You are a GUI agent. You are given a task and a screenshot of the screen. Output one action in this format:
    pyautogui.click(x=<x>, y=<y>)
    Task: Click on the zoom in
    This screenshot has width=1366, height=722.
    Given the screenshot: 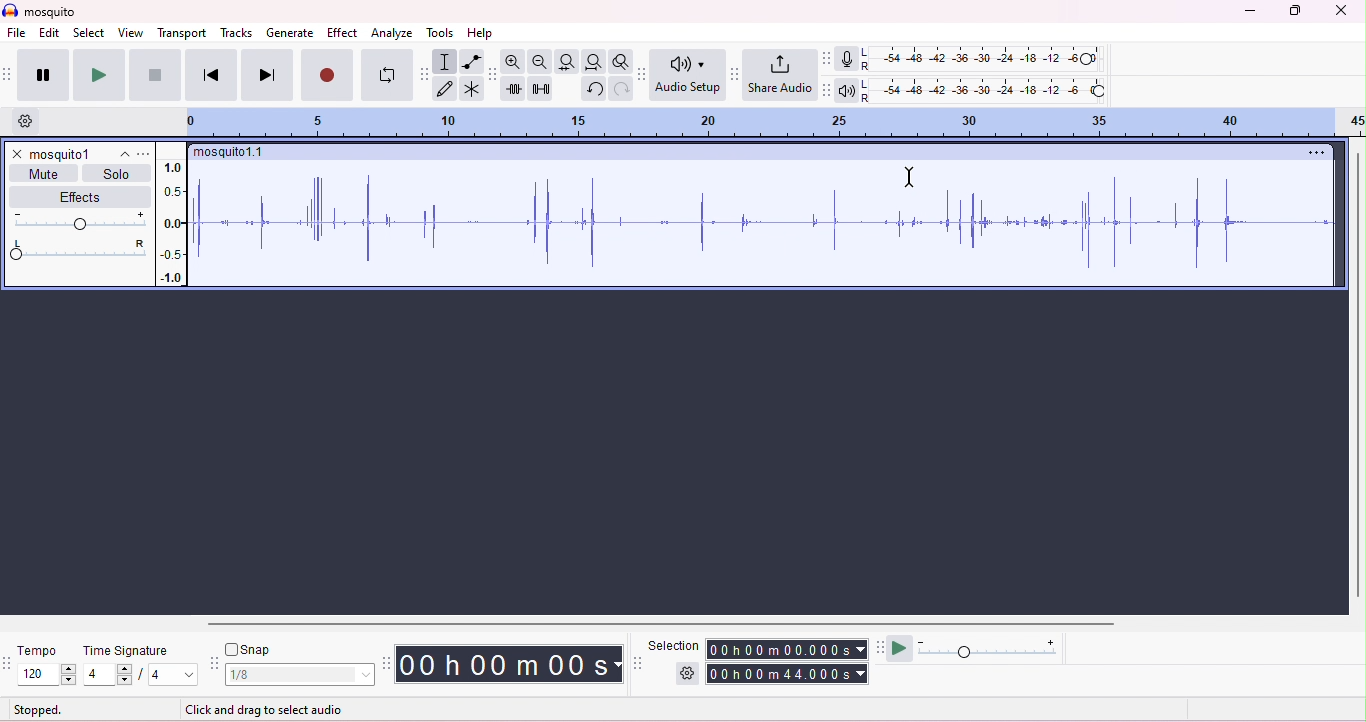 What is the action you would take?
    pyautogui.click(x=513, y=61)
    